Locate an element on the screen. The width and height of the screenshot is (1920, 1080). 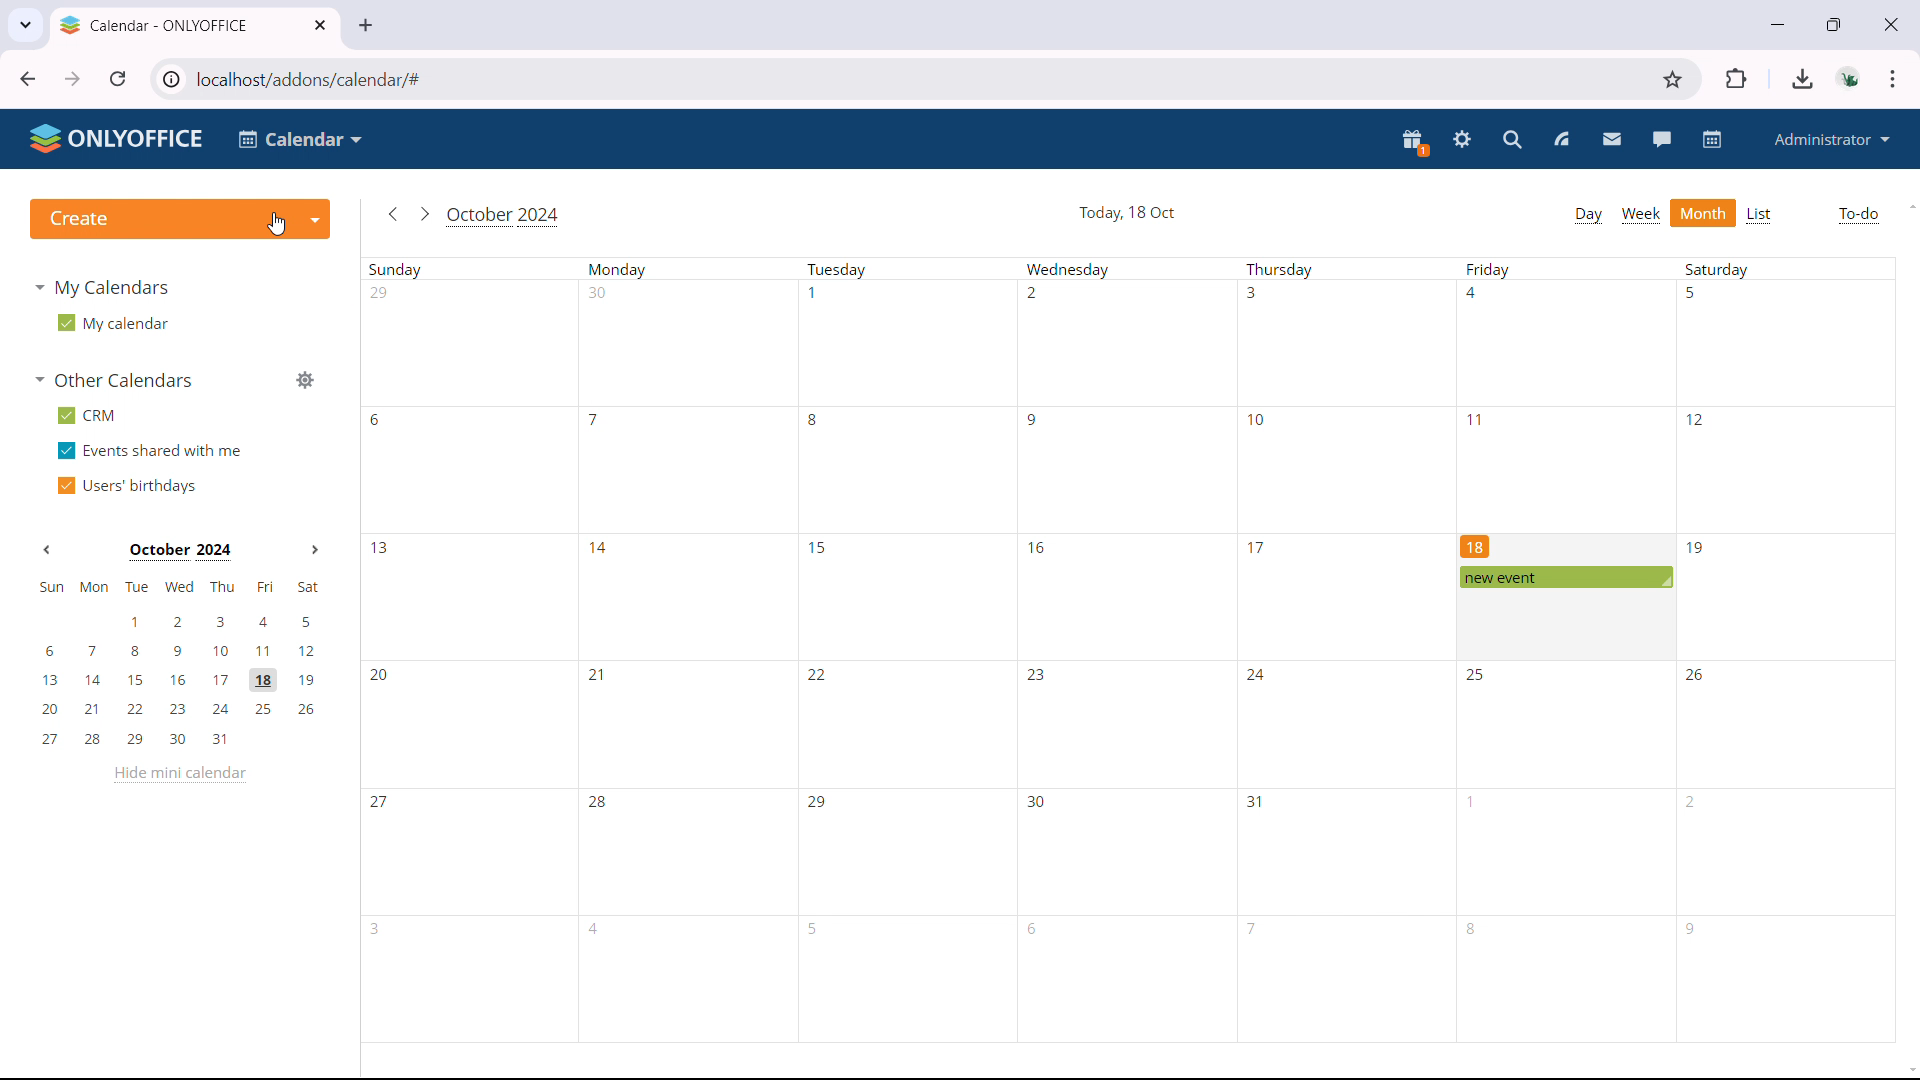
search is located at coordinates (1514, 140).